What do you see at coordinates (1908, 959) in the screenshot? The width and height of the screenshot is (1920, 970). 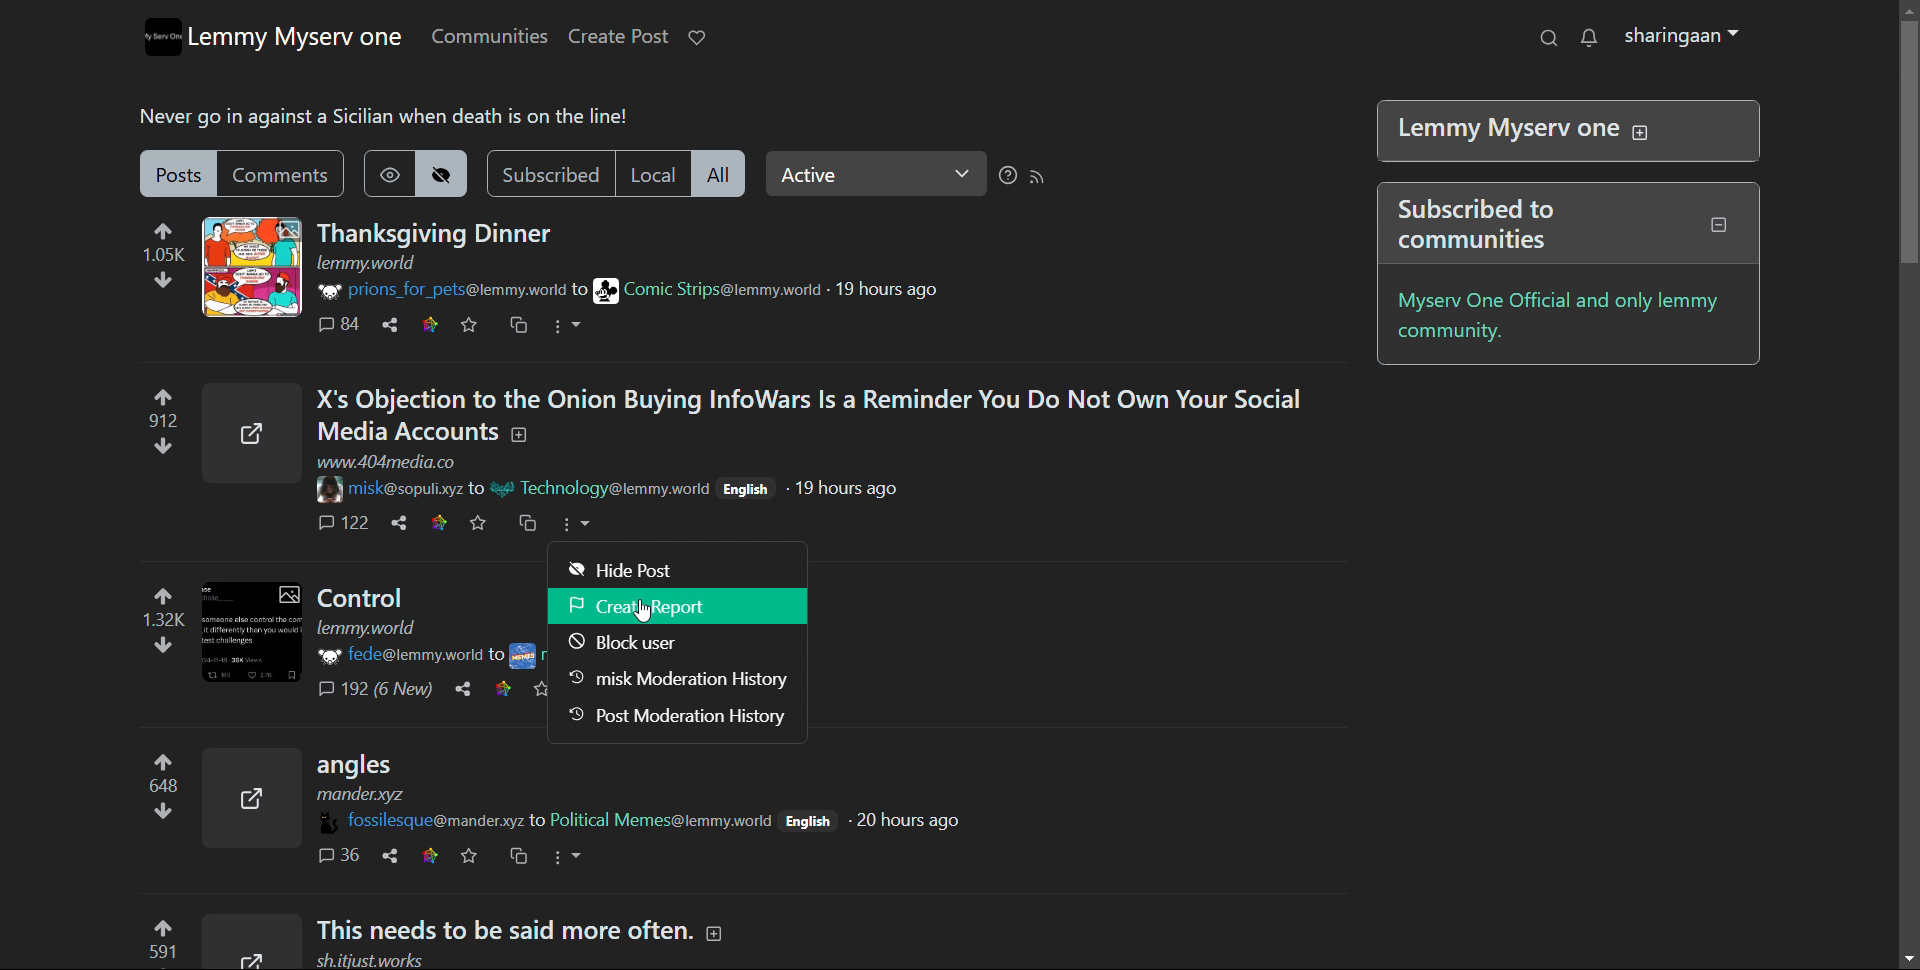 I see `scroll down` at bounding box center [1908, 959].